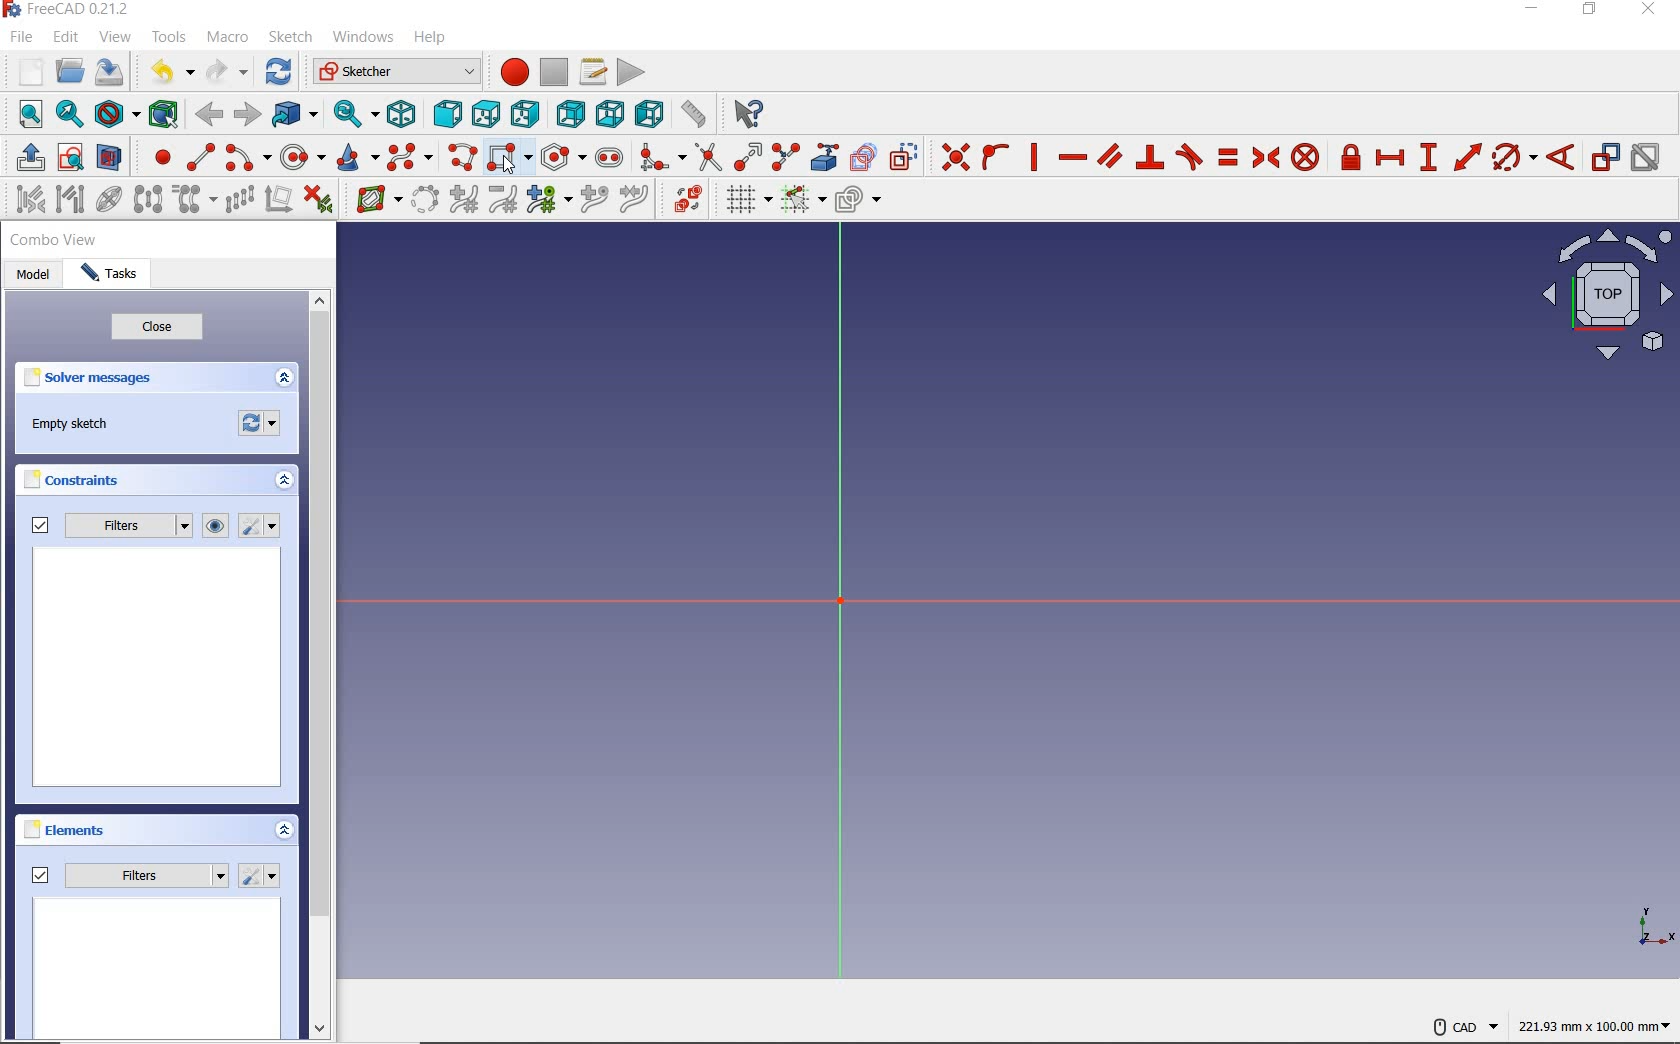  I want to click on symmetry, so click(149, 201).